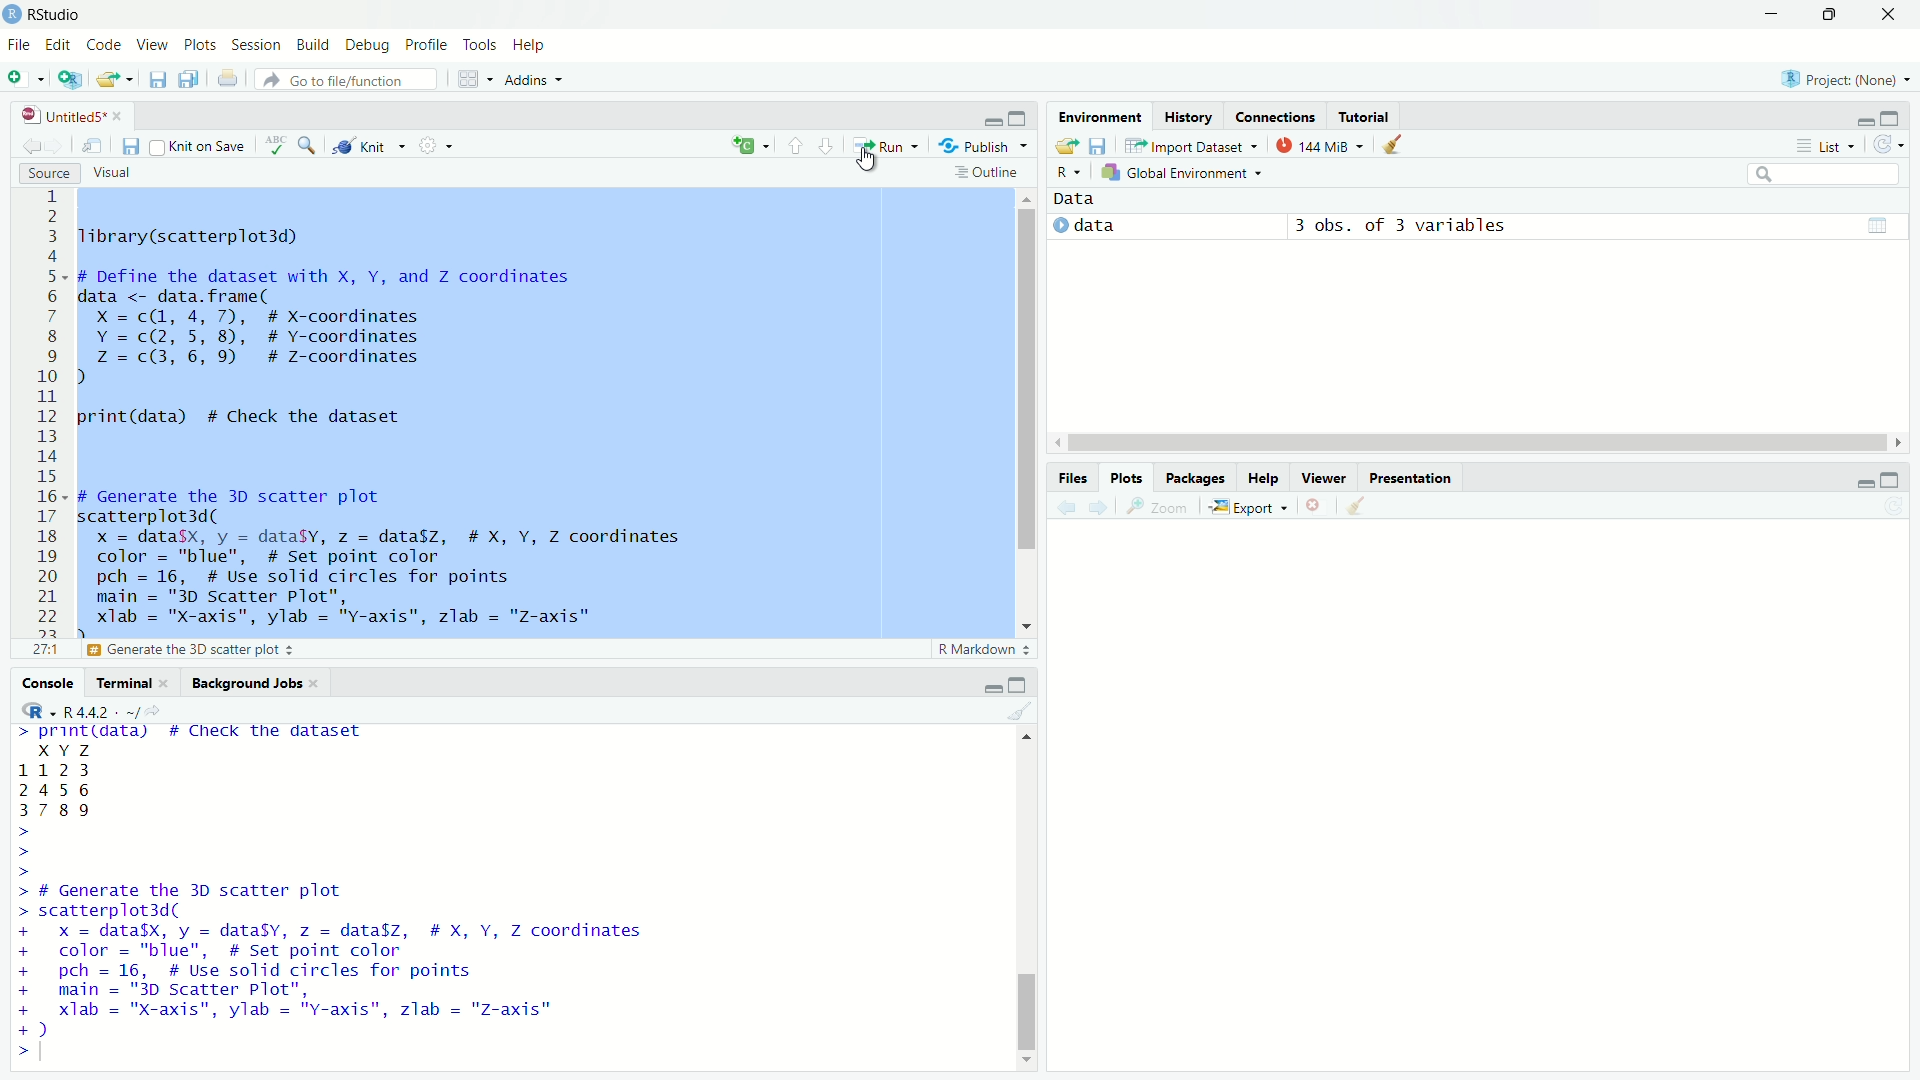  What do you see at coordinates (1101, 147) in the screenshot?
I see `save workspace as` at bounding box center [1101, 147].